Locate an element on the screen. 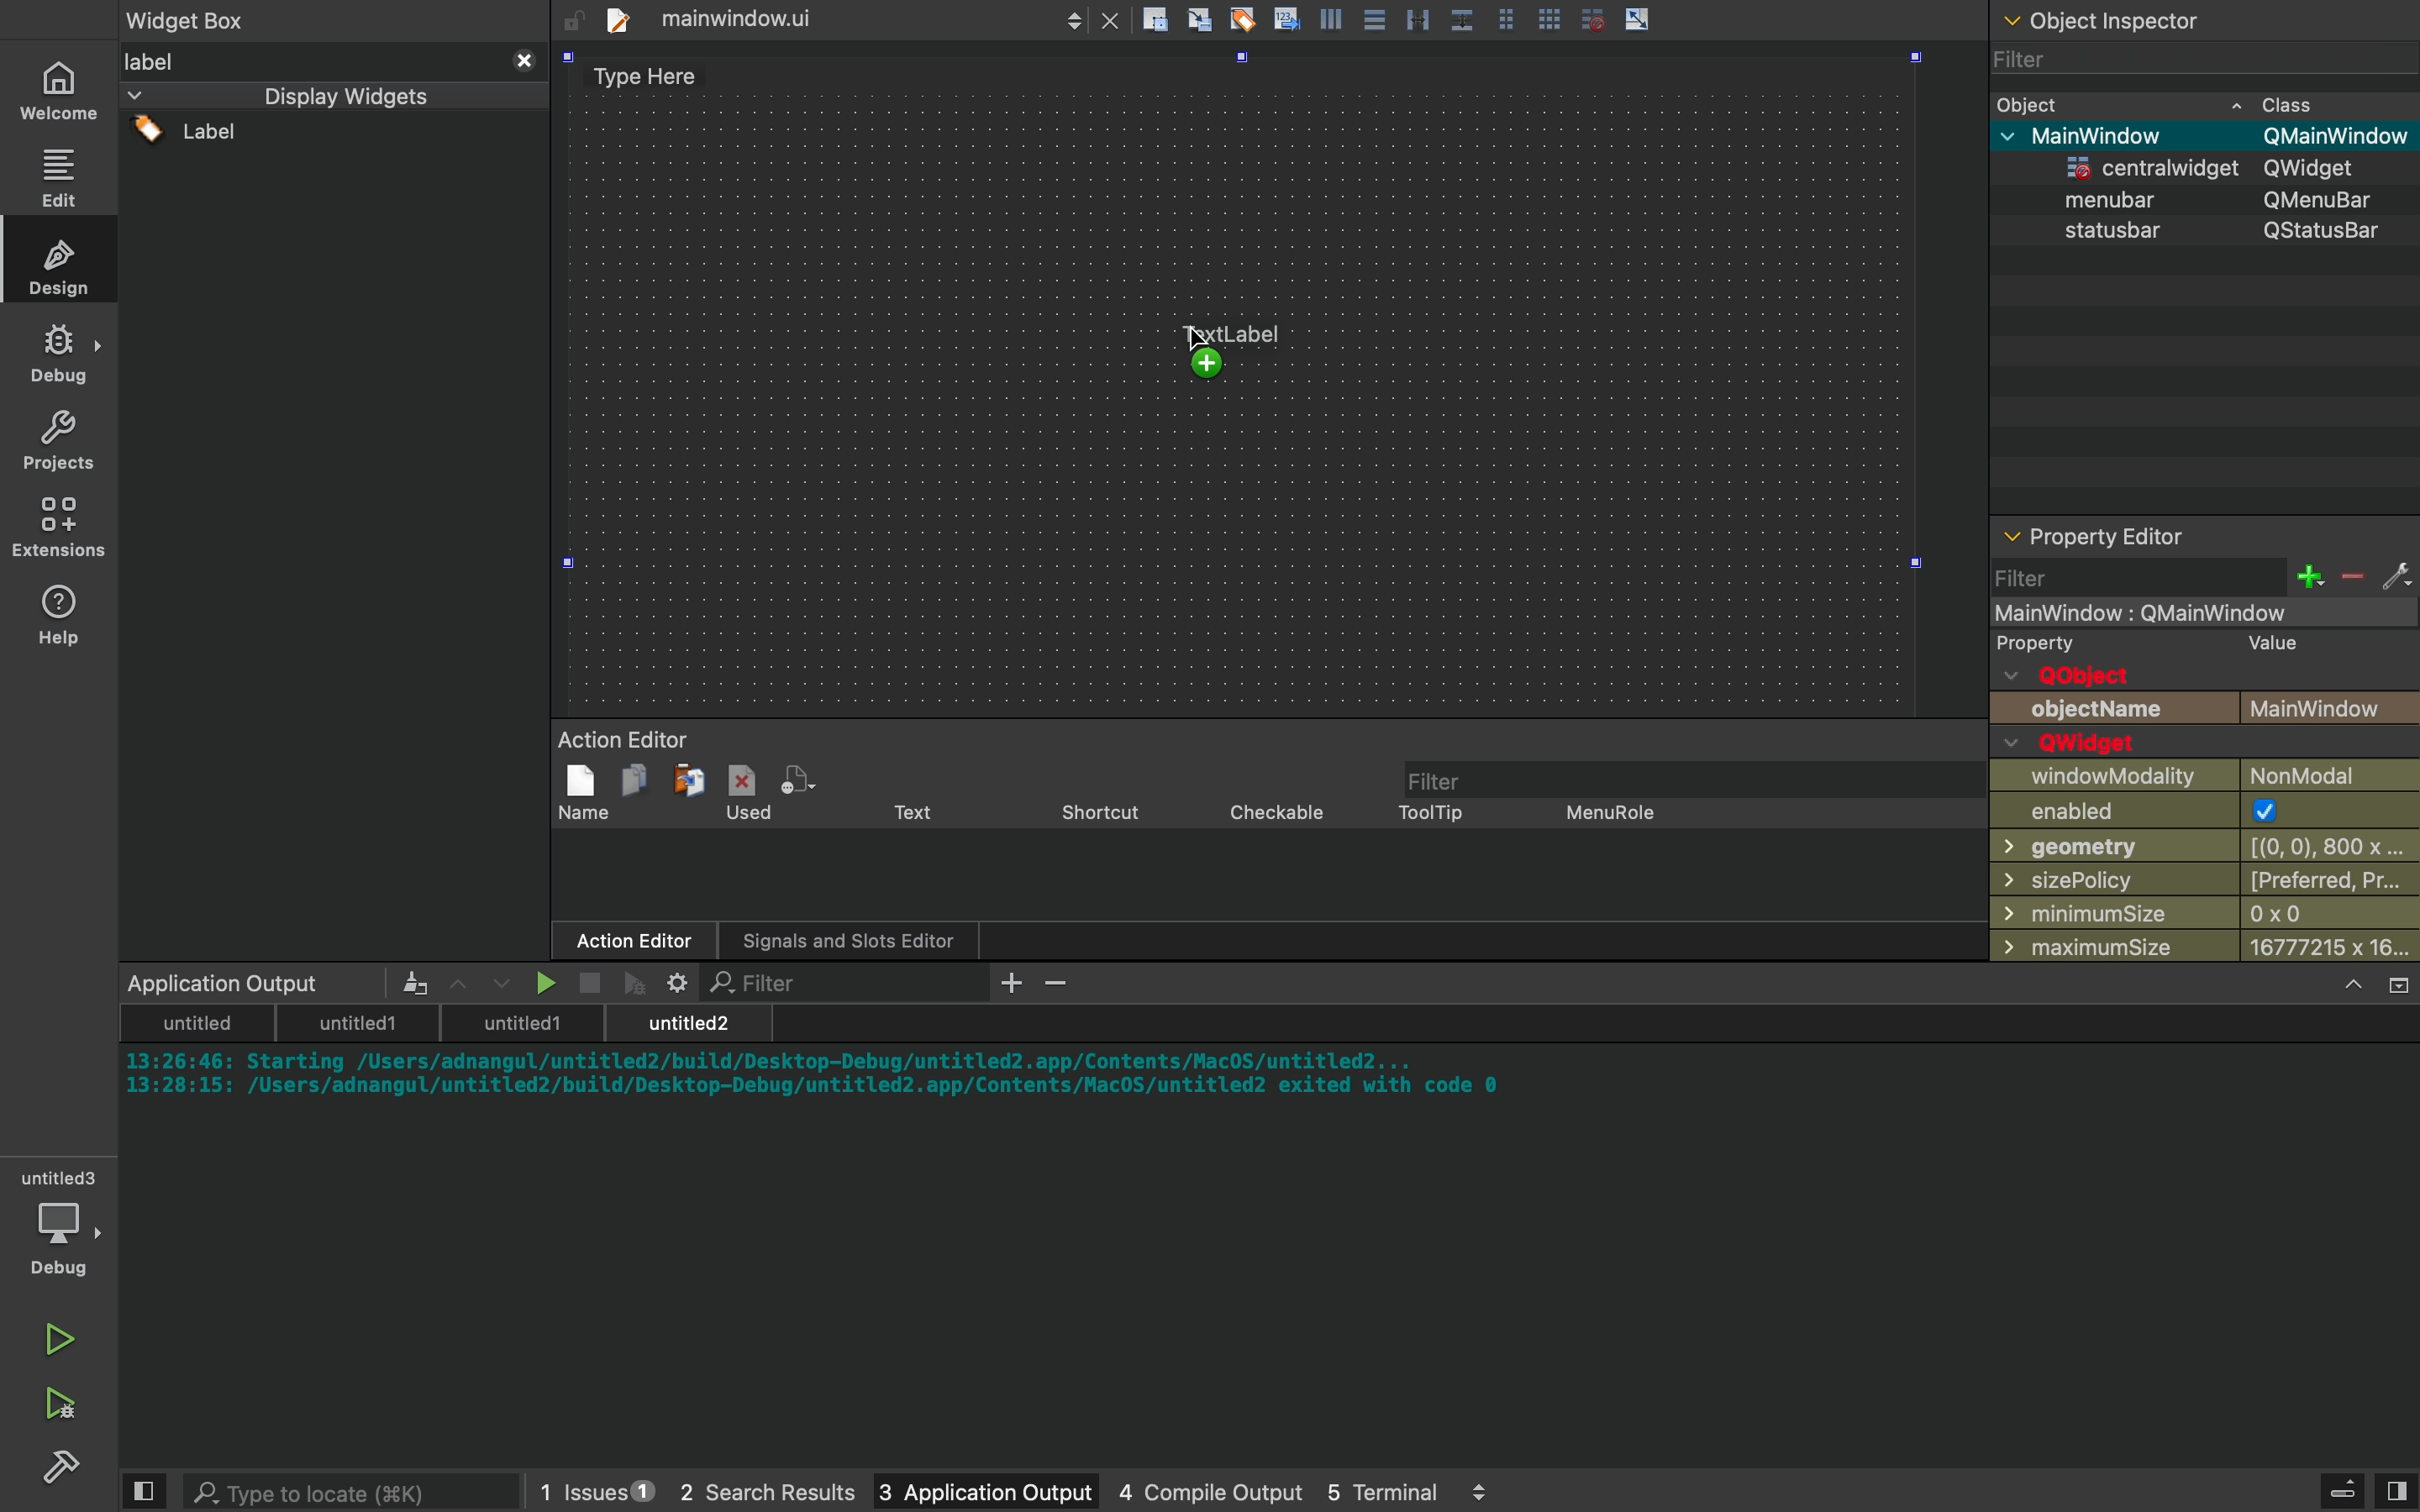  console is located at coordinates (1274, 1218).